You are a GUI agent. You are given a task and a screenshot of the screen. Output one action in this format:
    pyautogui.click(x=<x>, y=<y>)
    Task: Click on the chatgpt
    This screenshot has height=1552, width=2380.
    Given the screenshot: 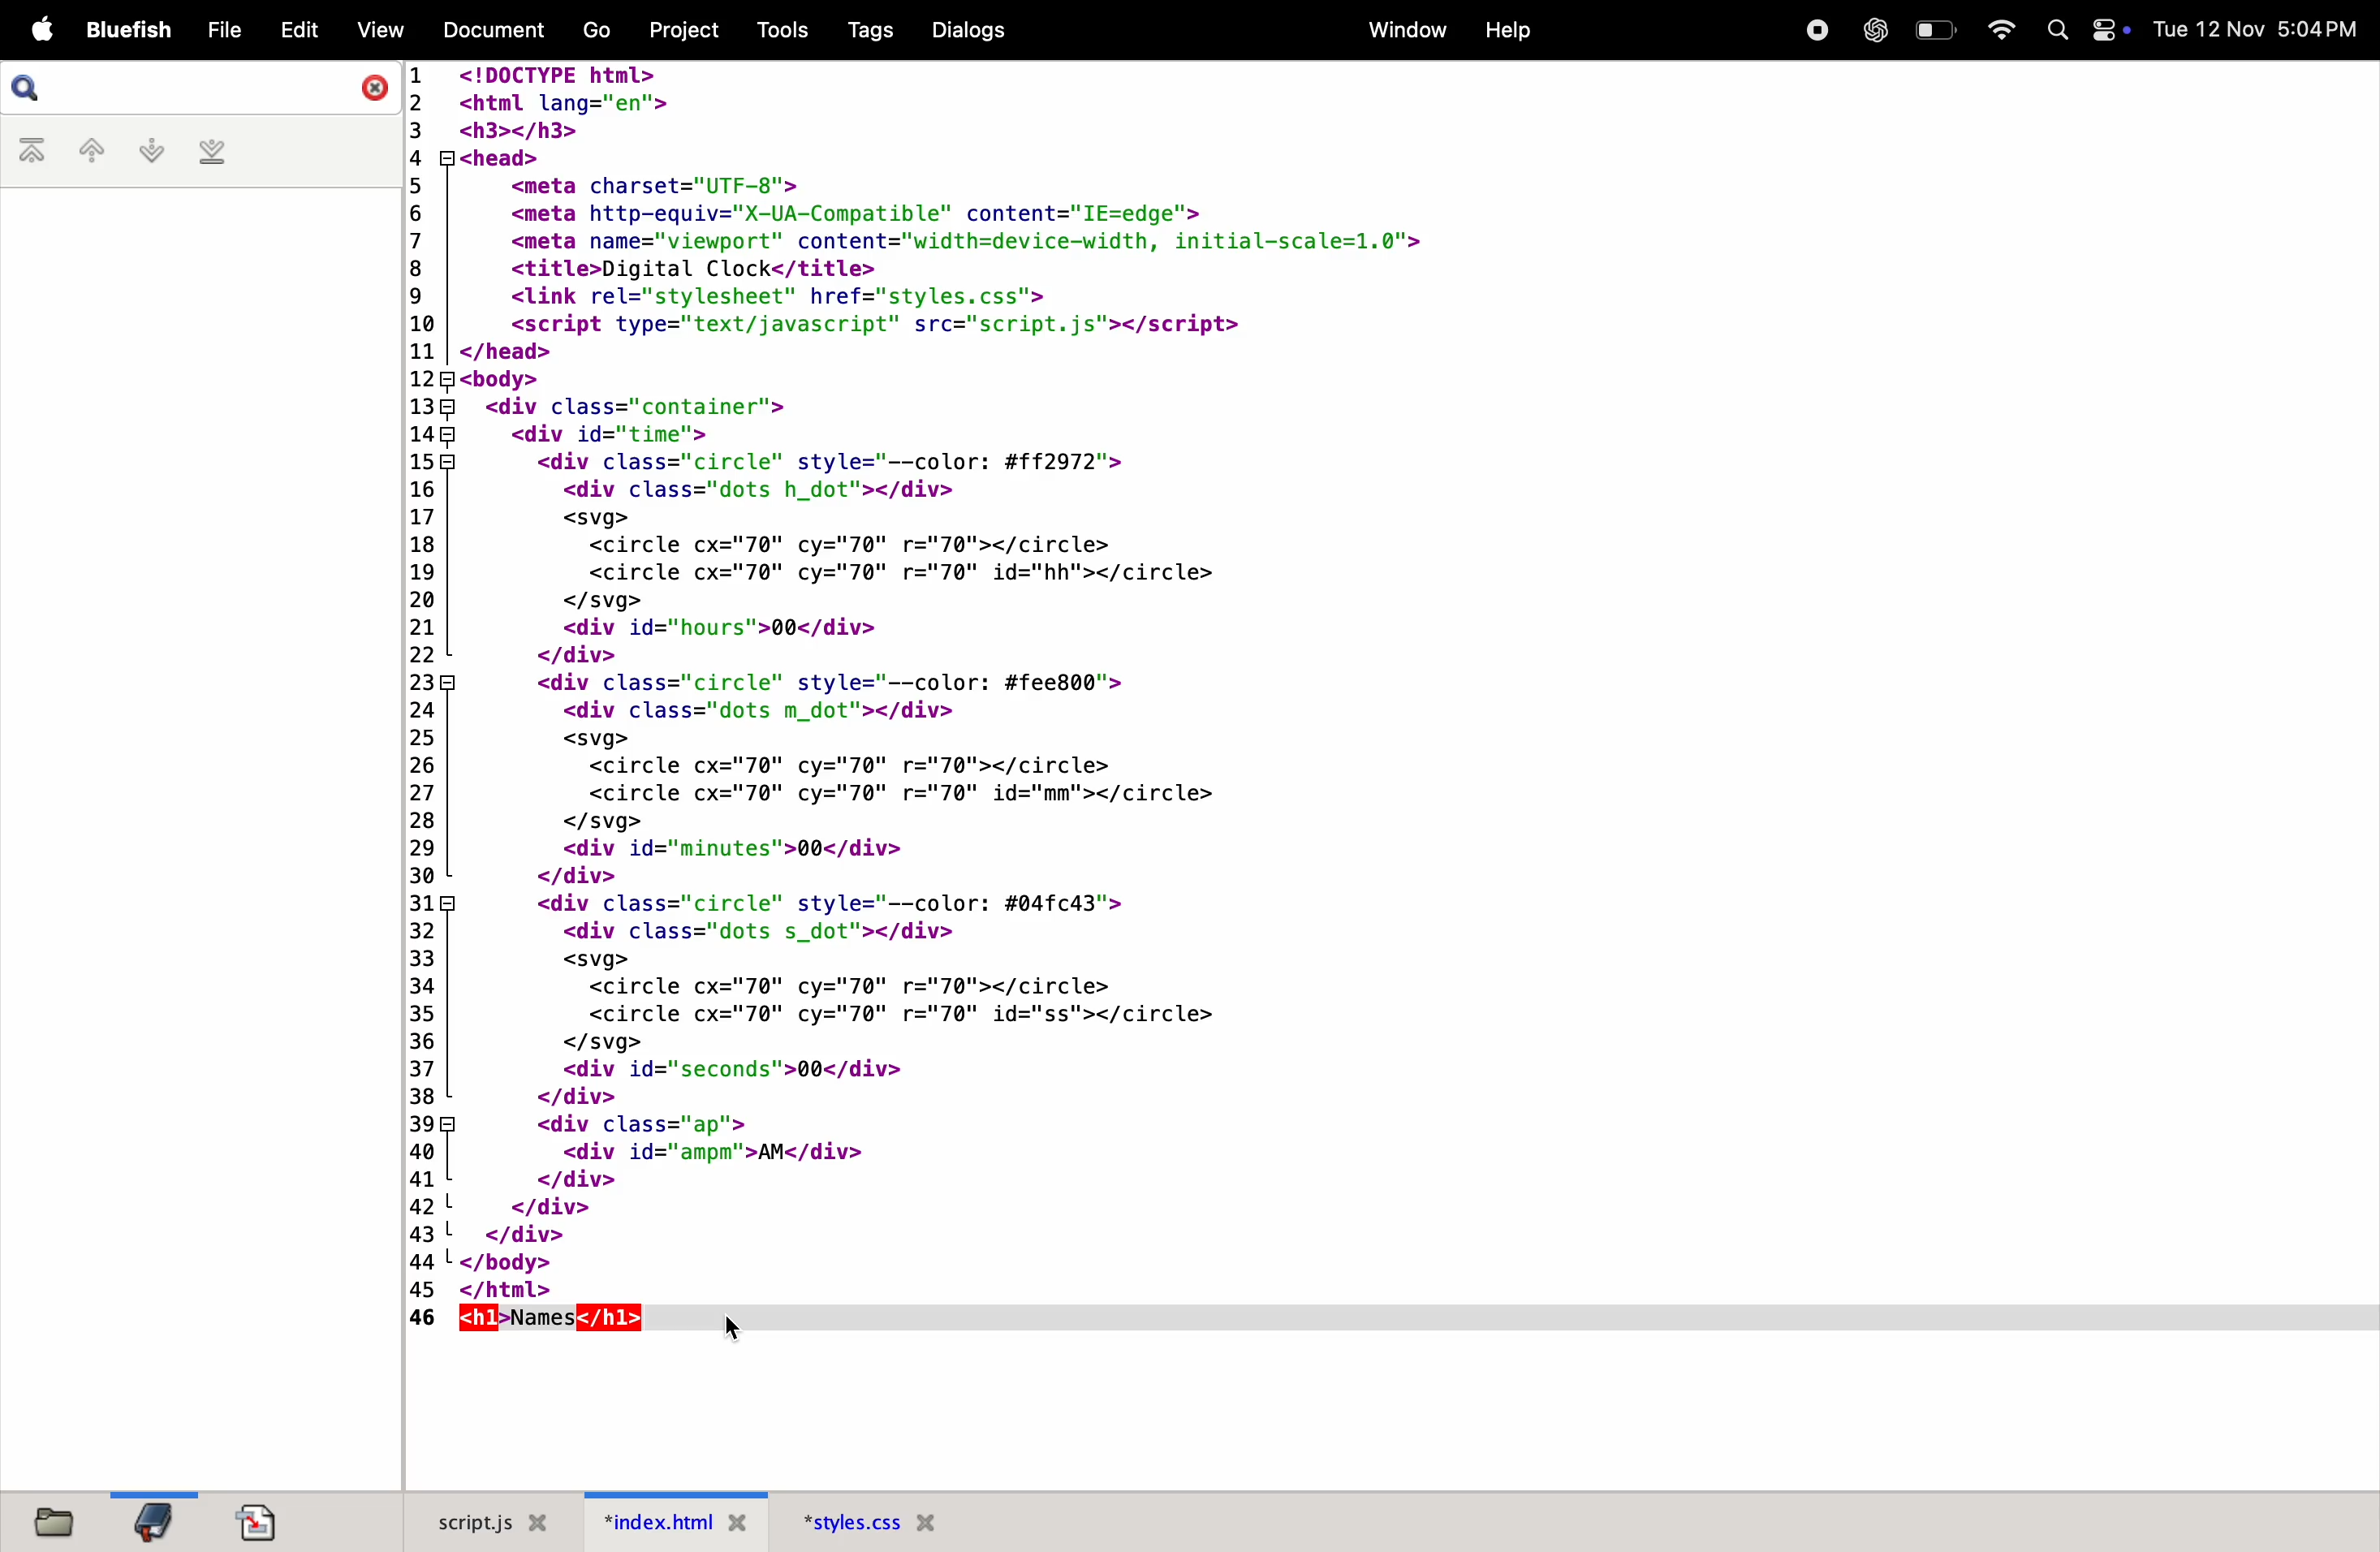 What is the action you would take?
    pyautogui.click(x=1869, y=30)
    